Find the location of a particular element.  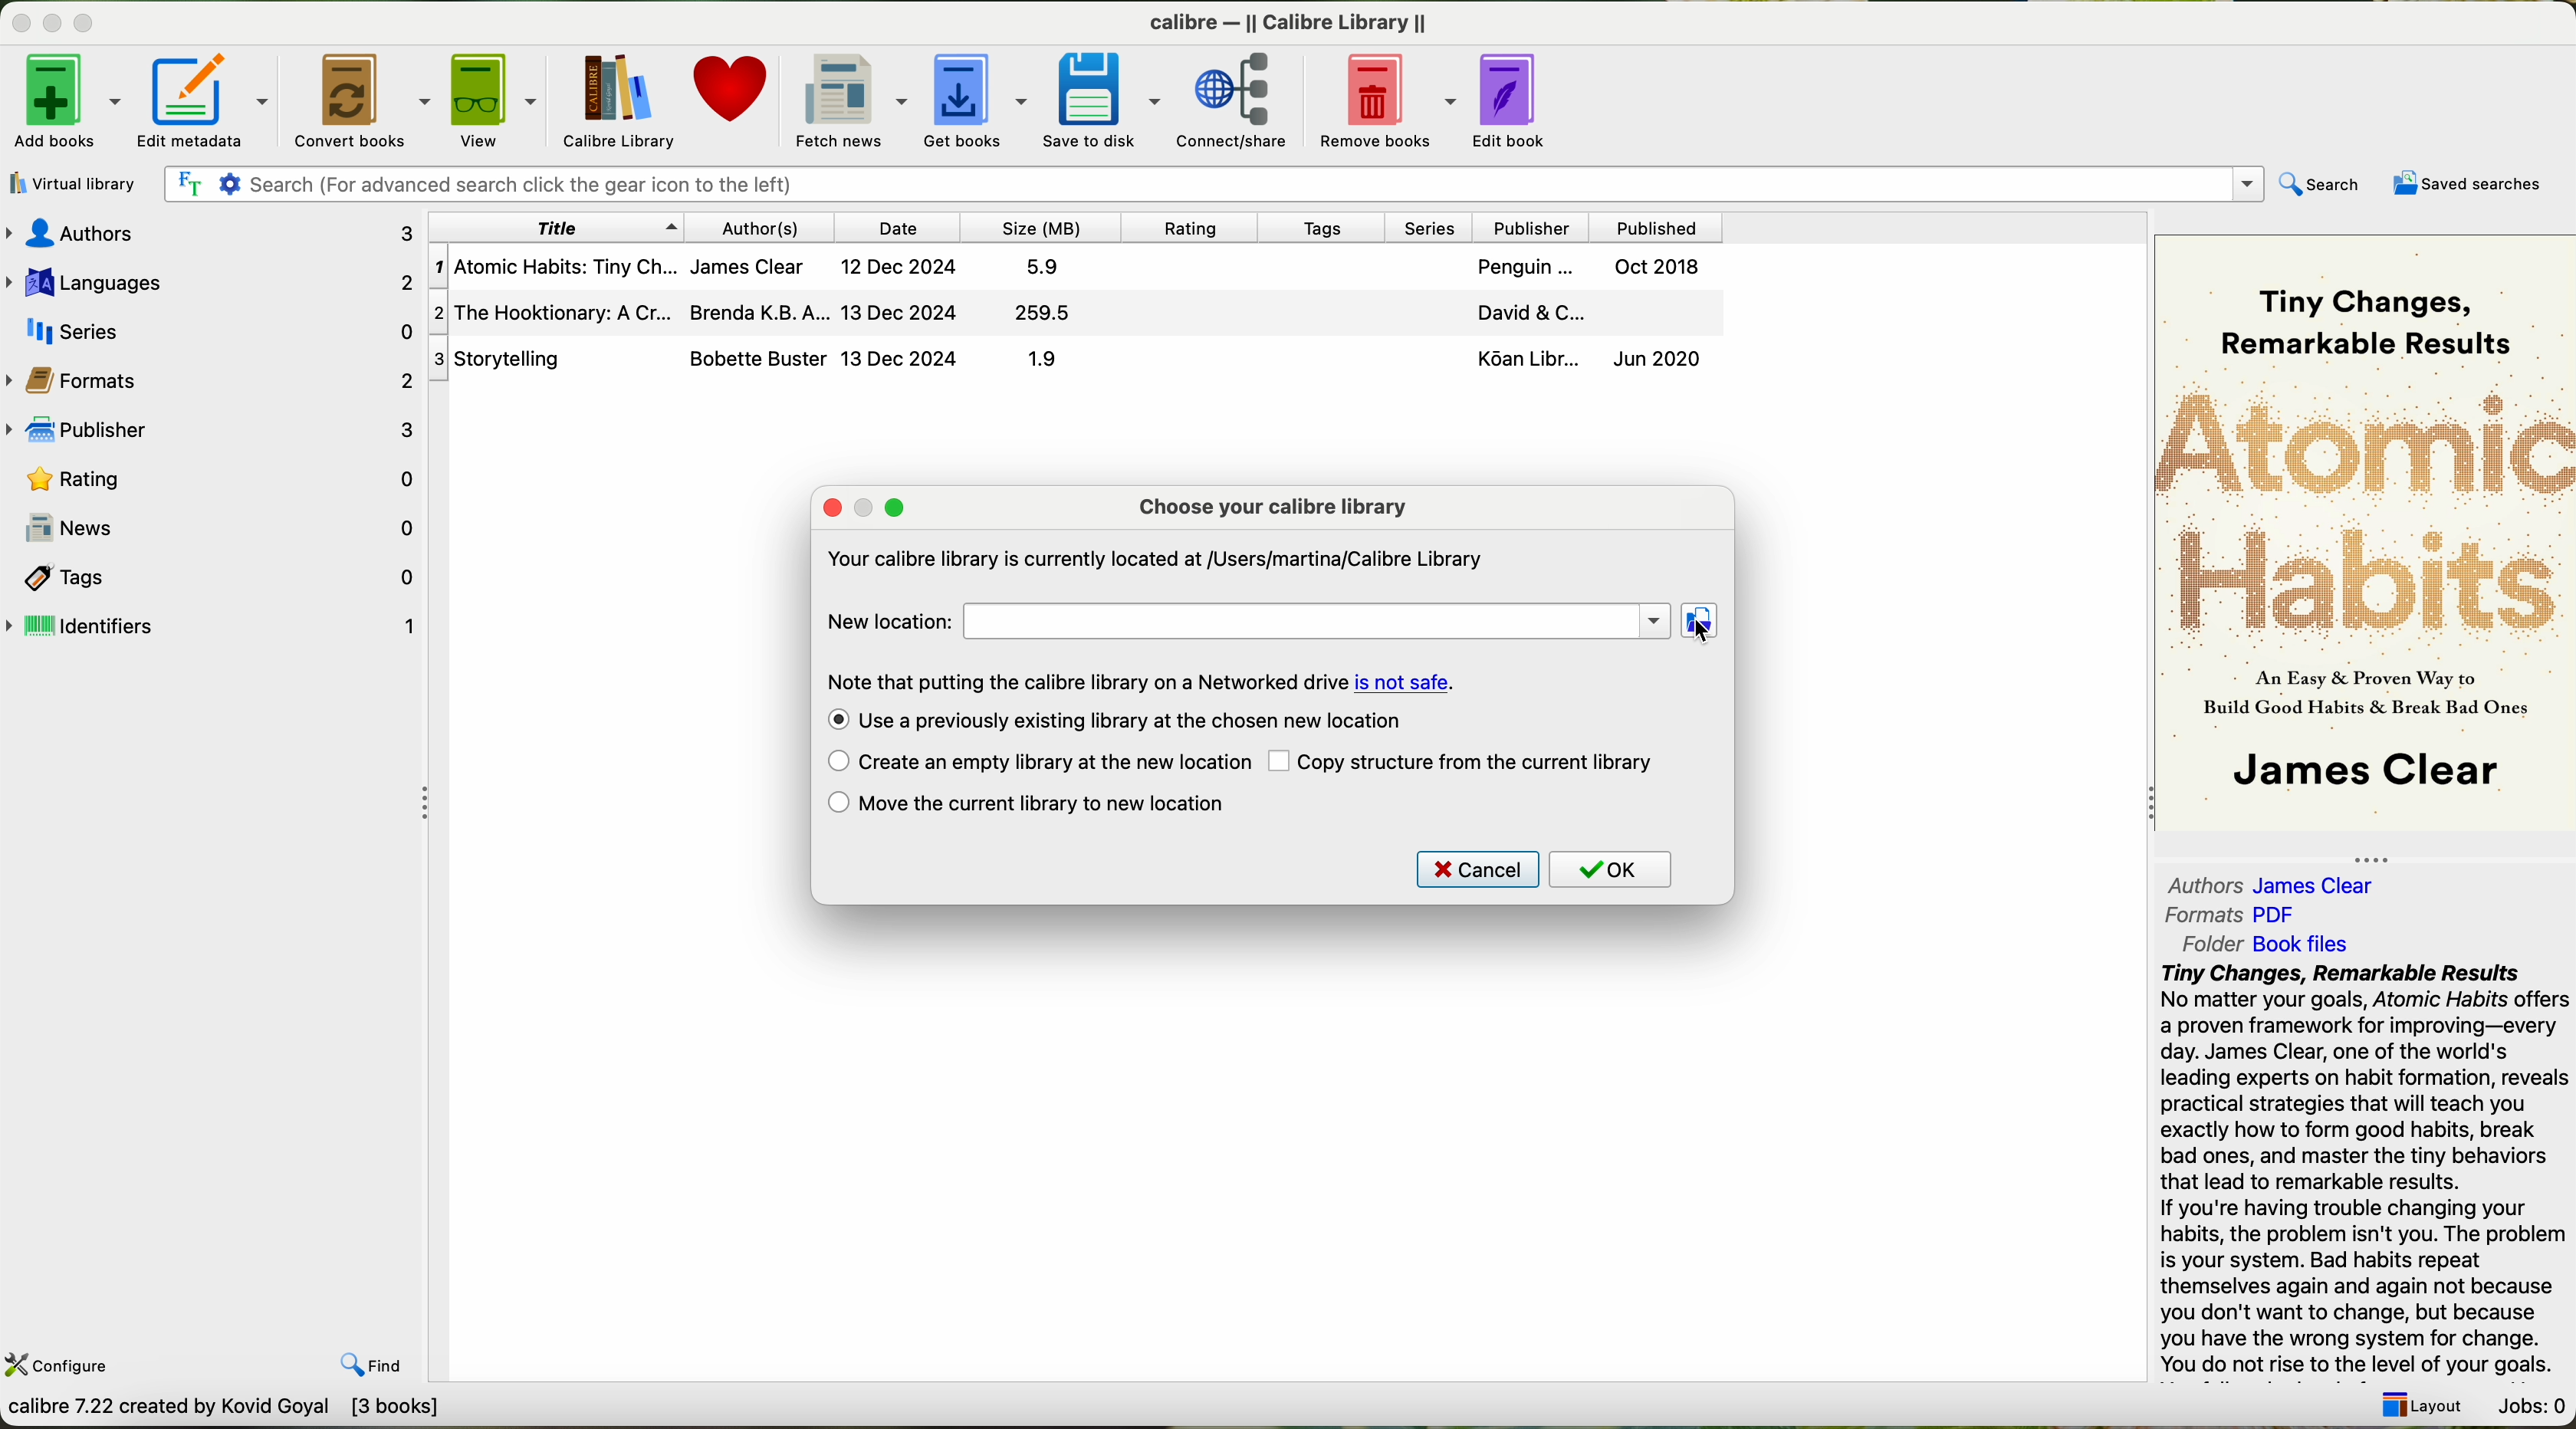

rating is located at coordinates (214, 479).